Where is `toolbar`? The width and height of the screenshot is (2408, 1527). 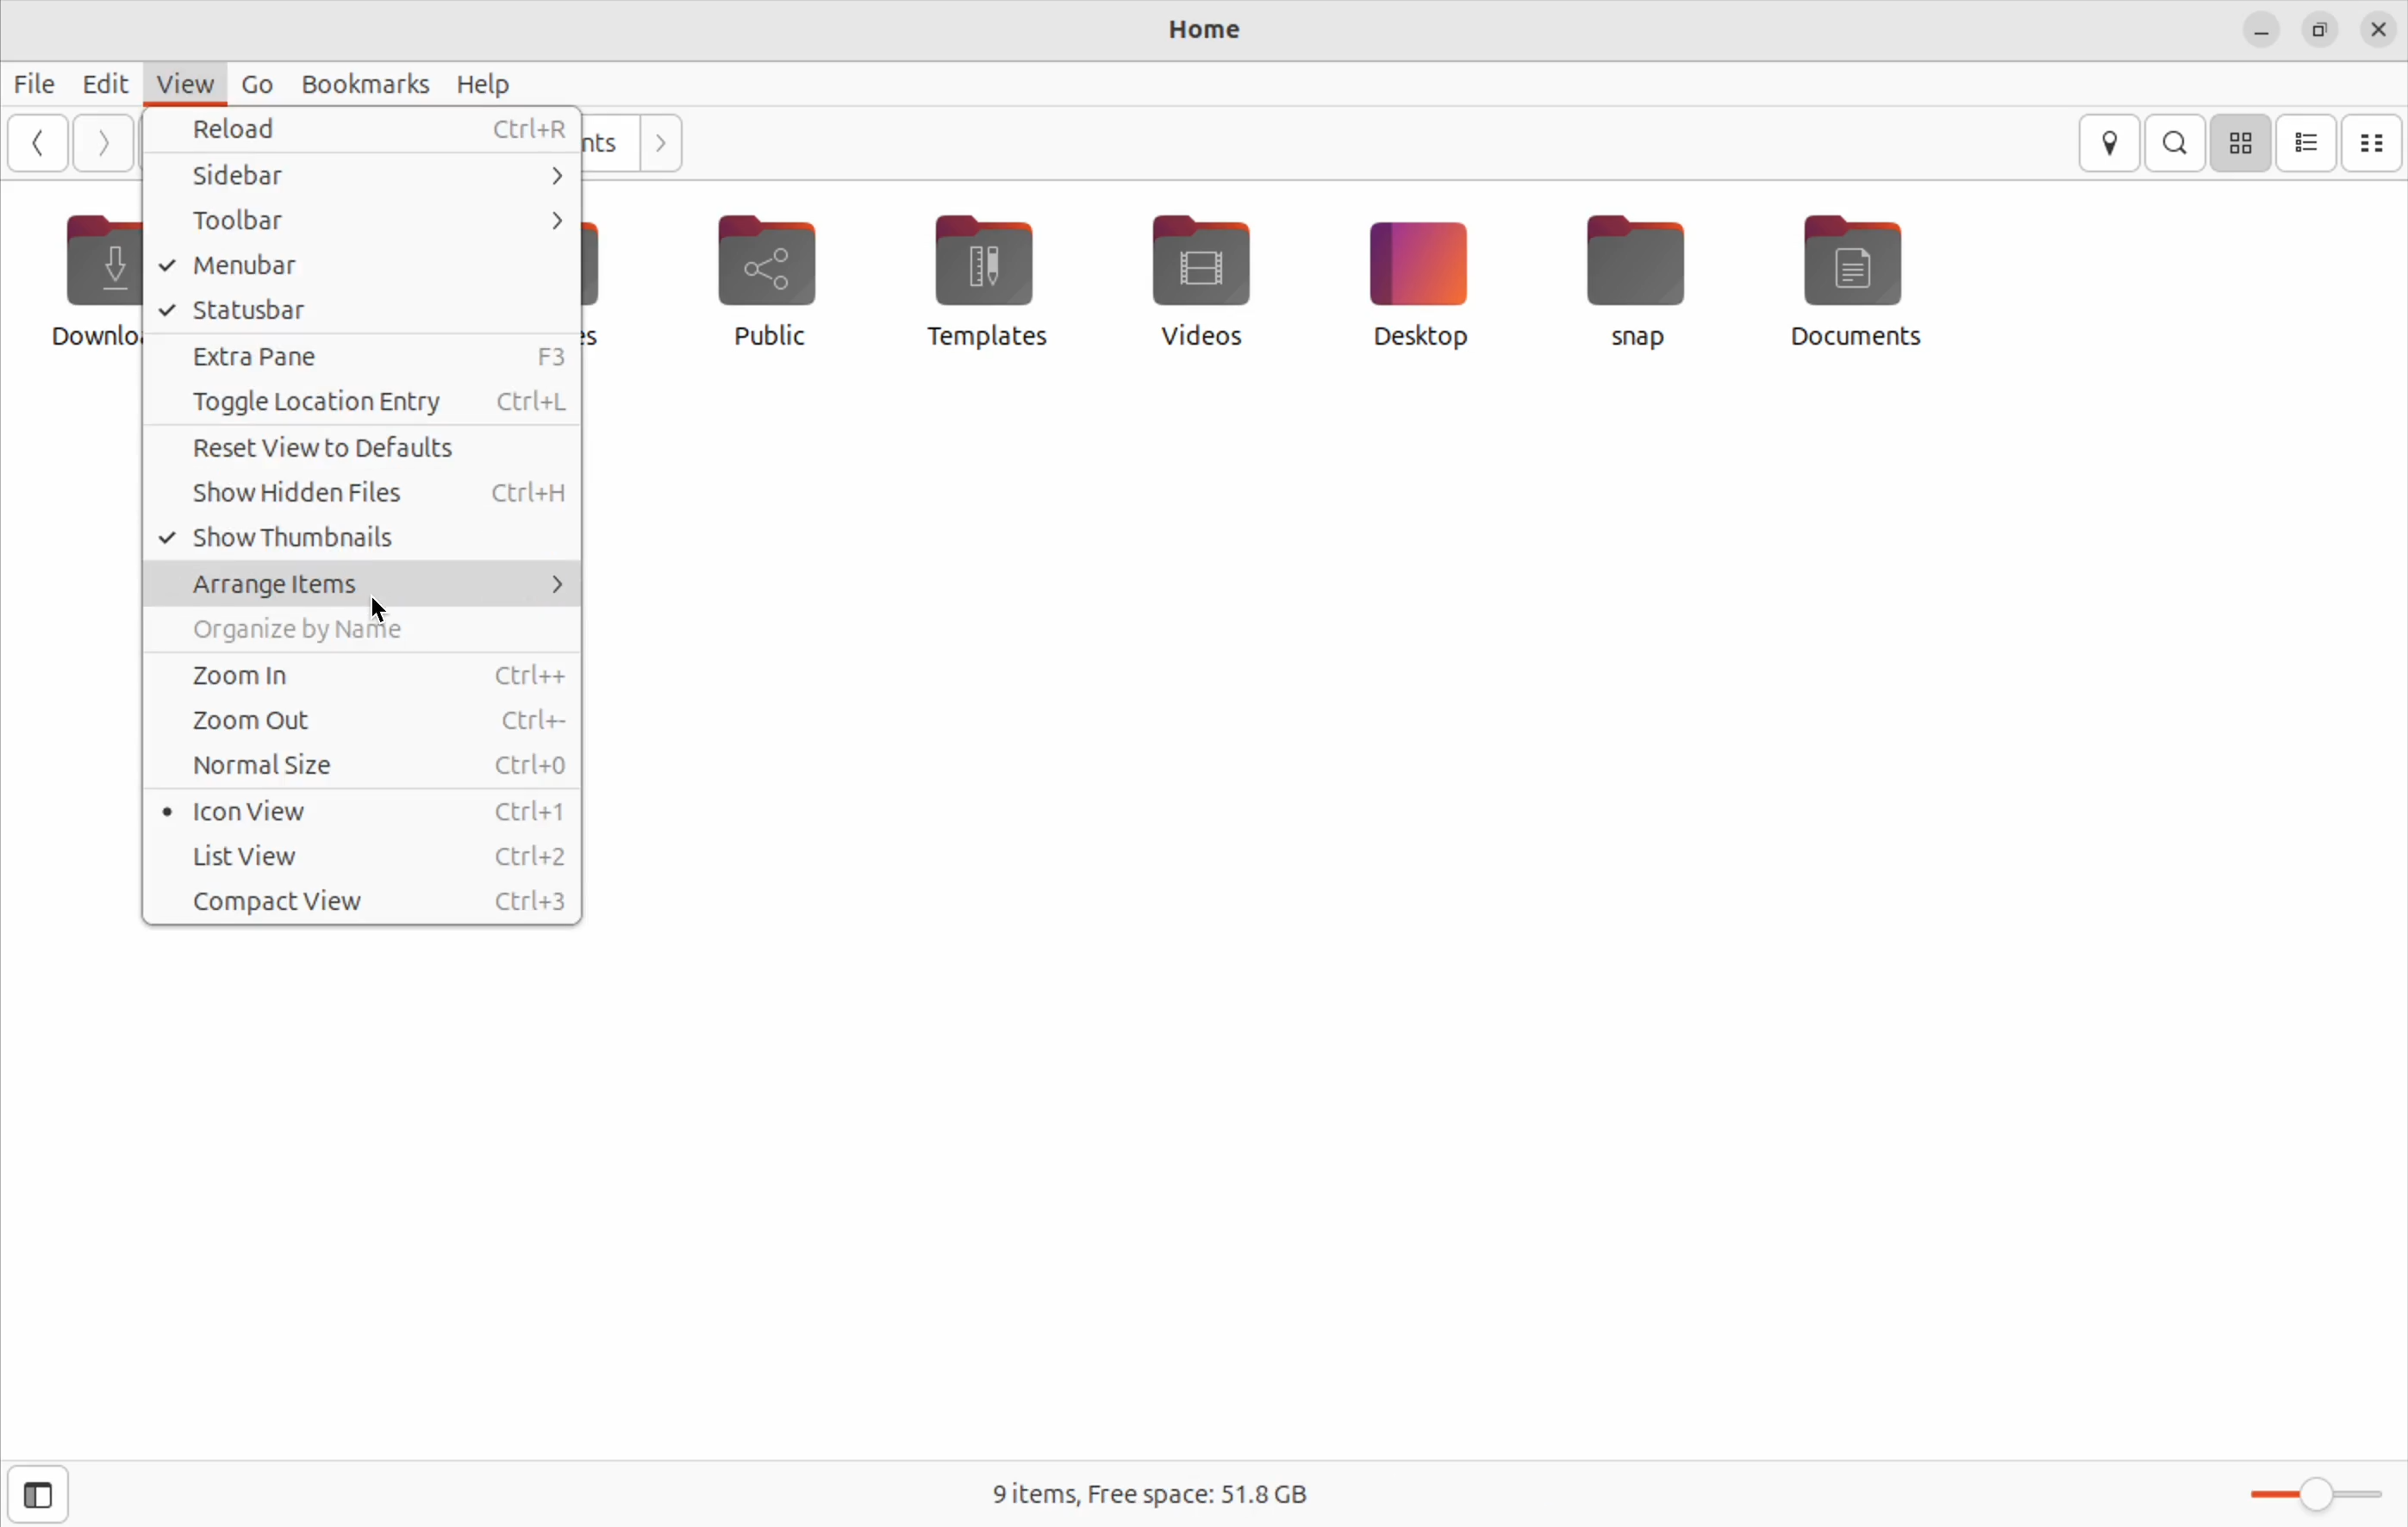 toolbar is located at coordinates (359, 221).